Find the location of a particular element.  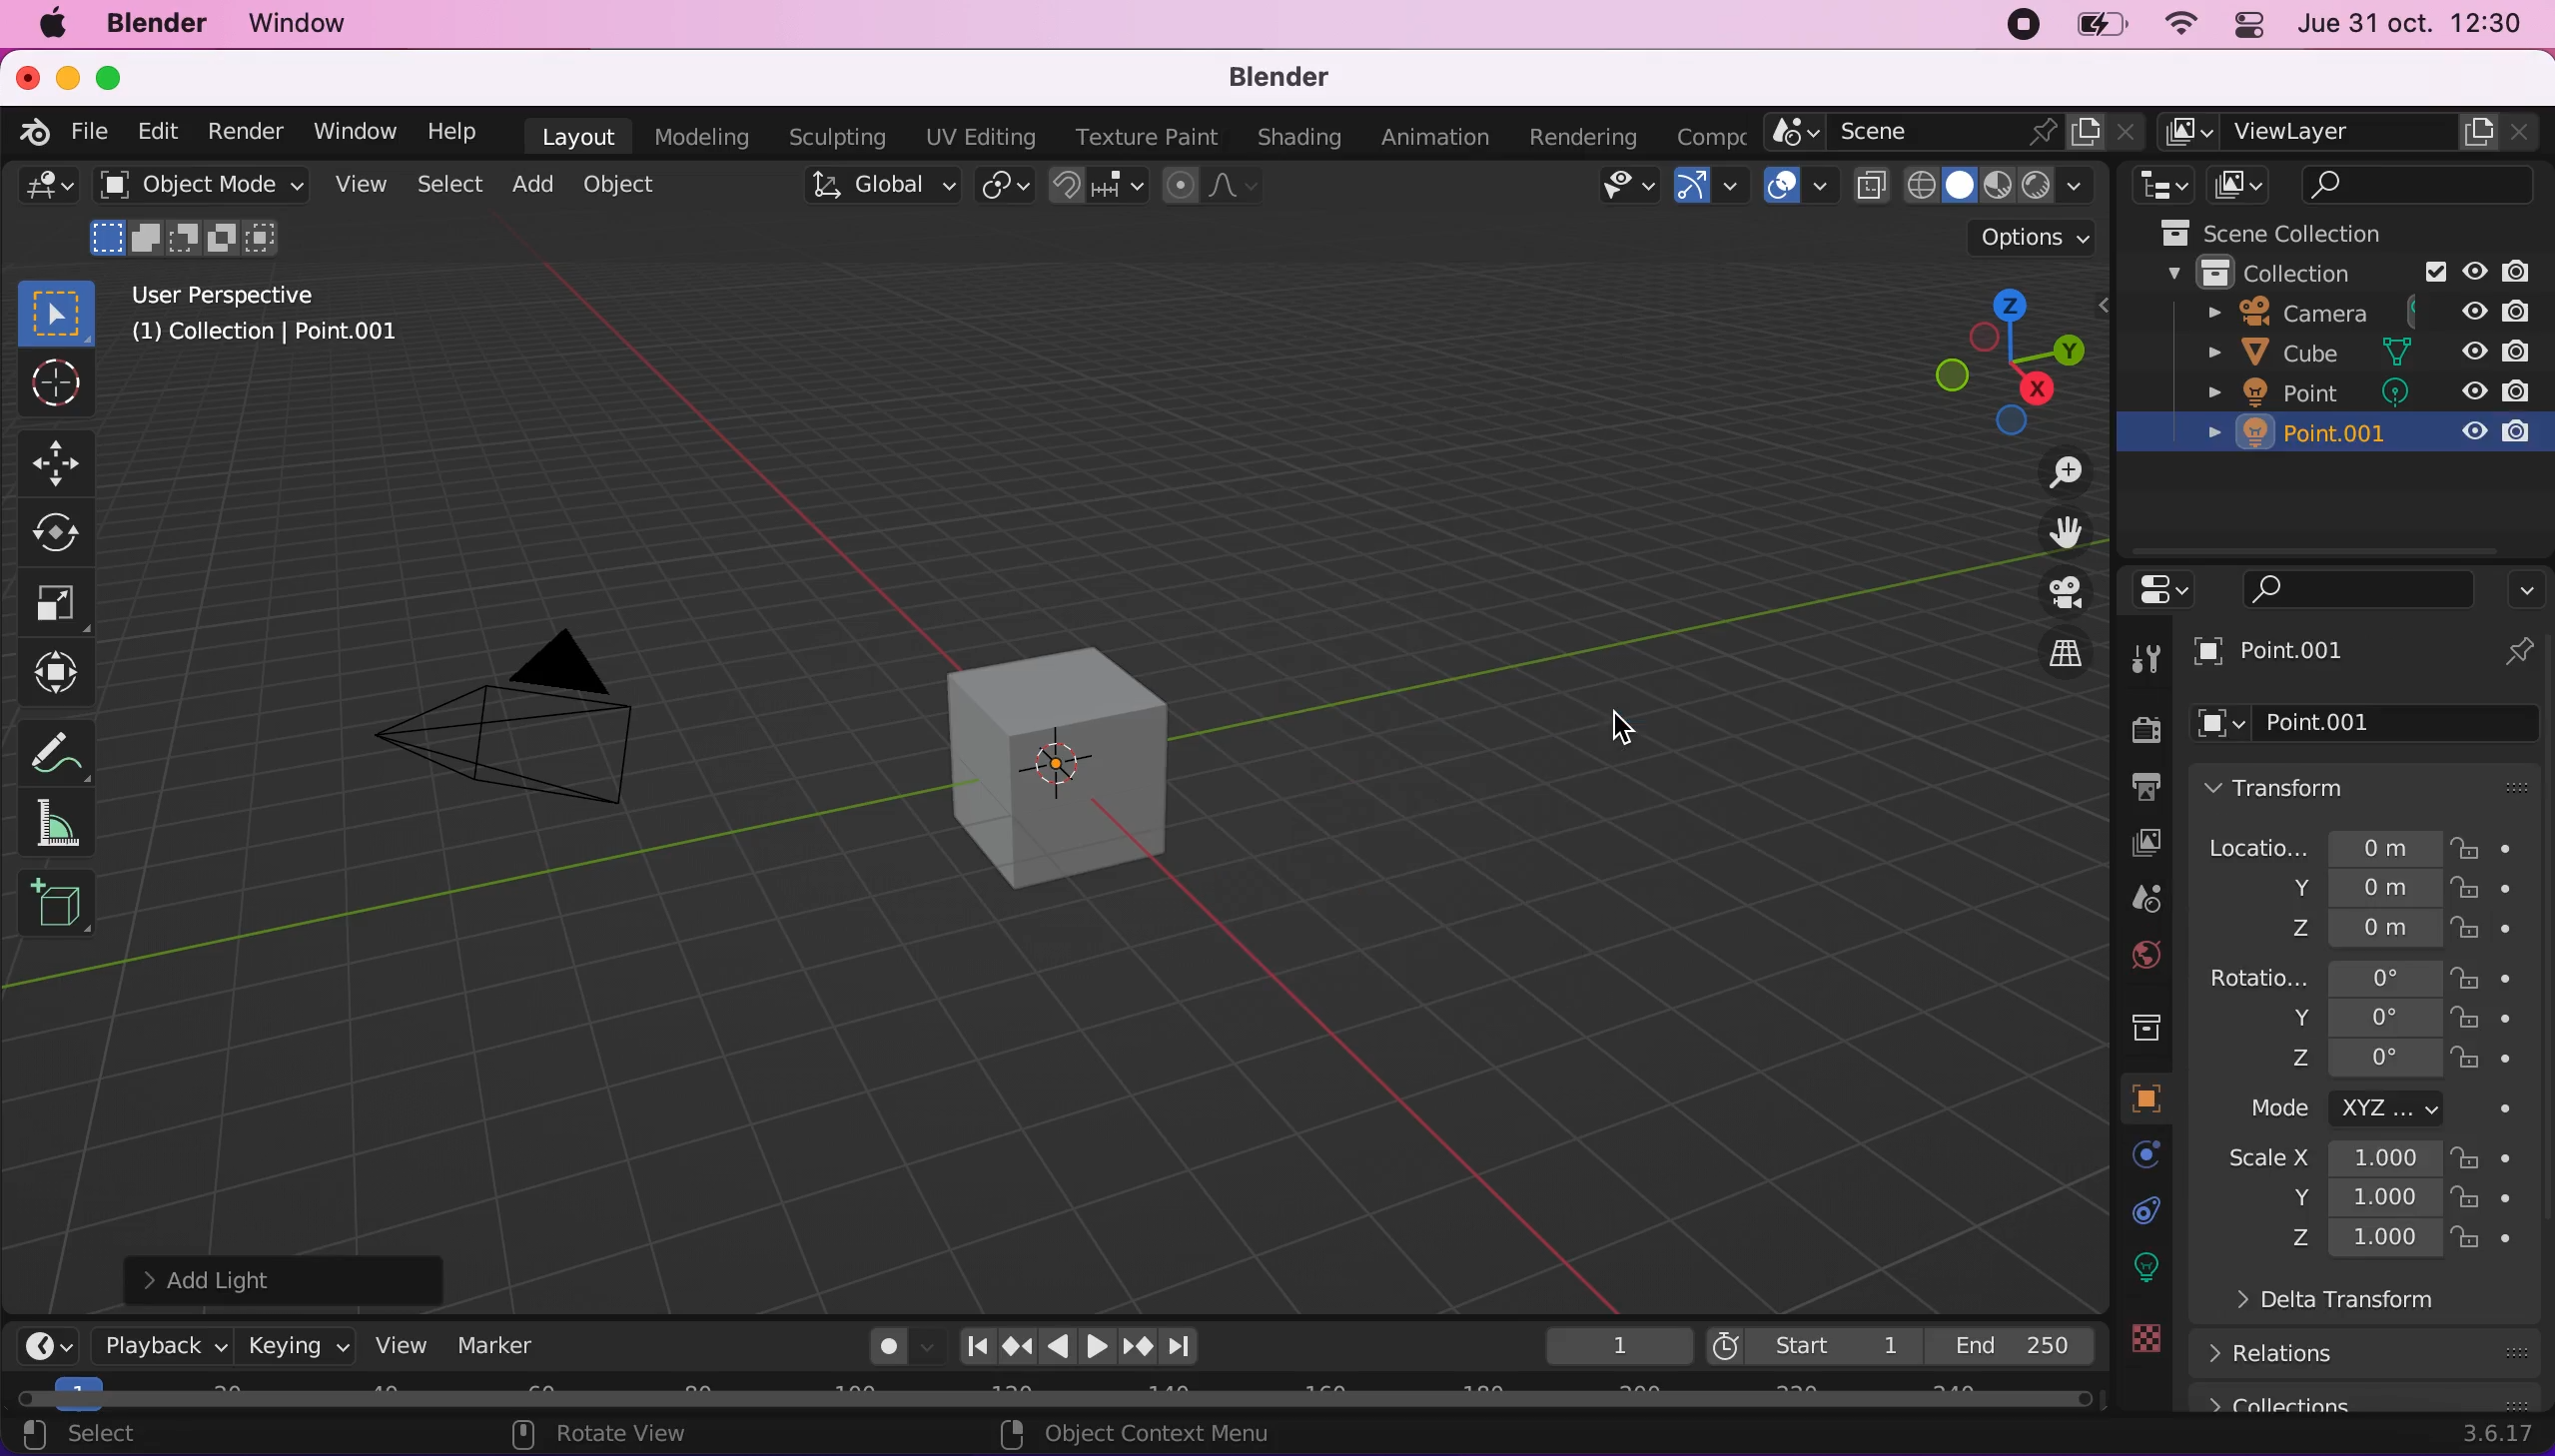

material is located at coordinates (2148, 1265).